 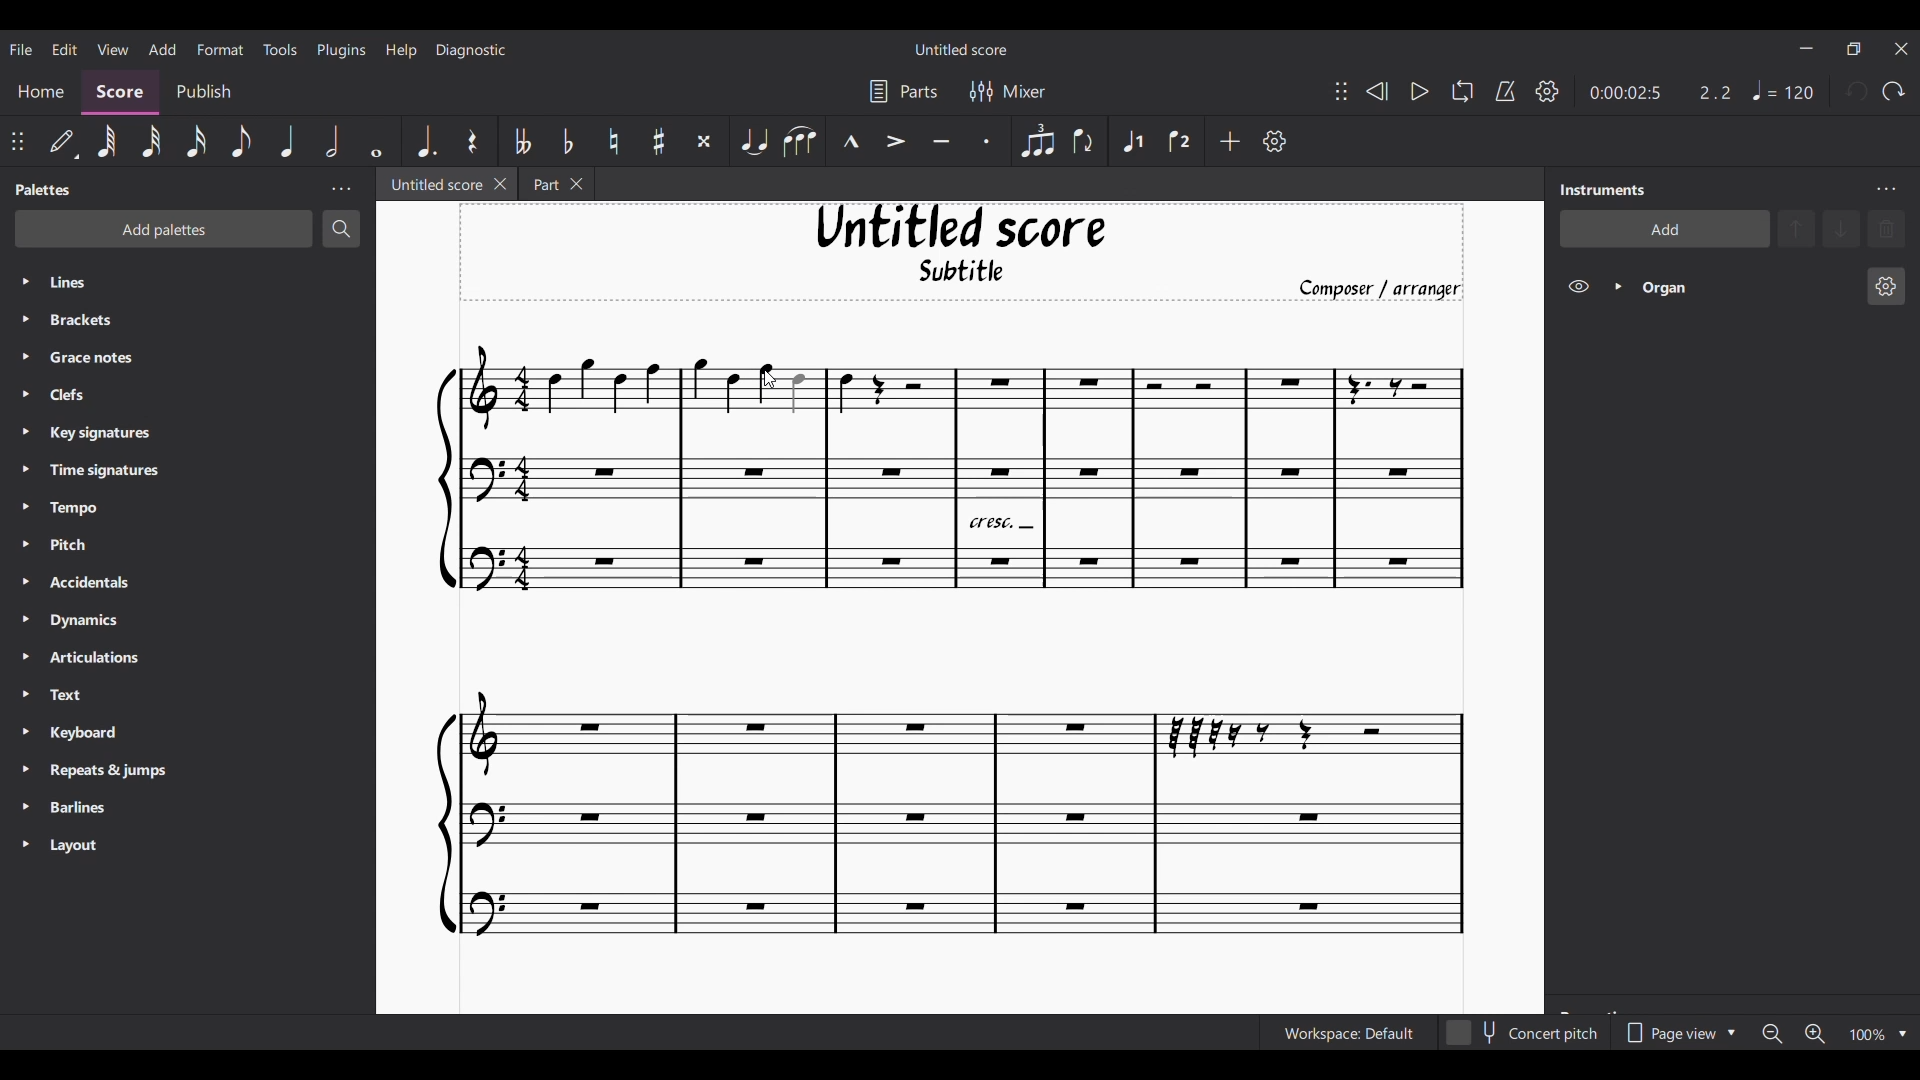 I want to click on 32nd note, so click(x=152, y=141).